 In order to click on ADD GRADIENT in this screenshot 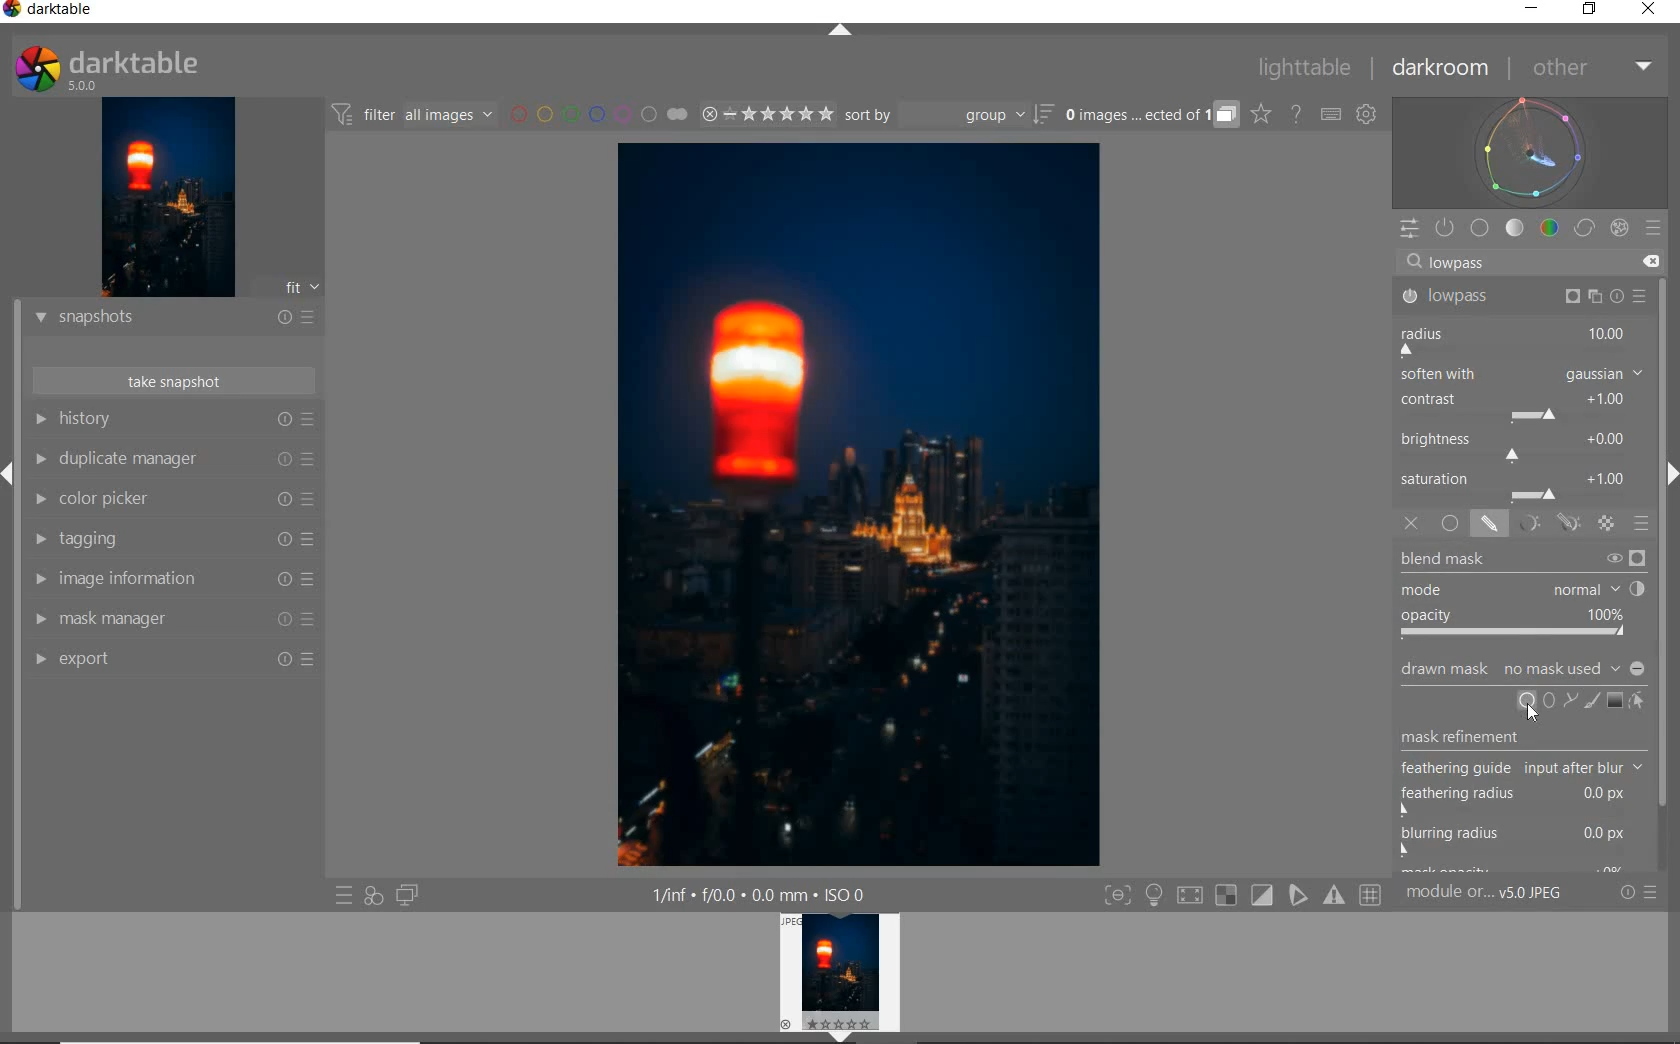, I will do `click(1613, 701)`.